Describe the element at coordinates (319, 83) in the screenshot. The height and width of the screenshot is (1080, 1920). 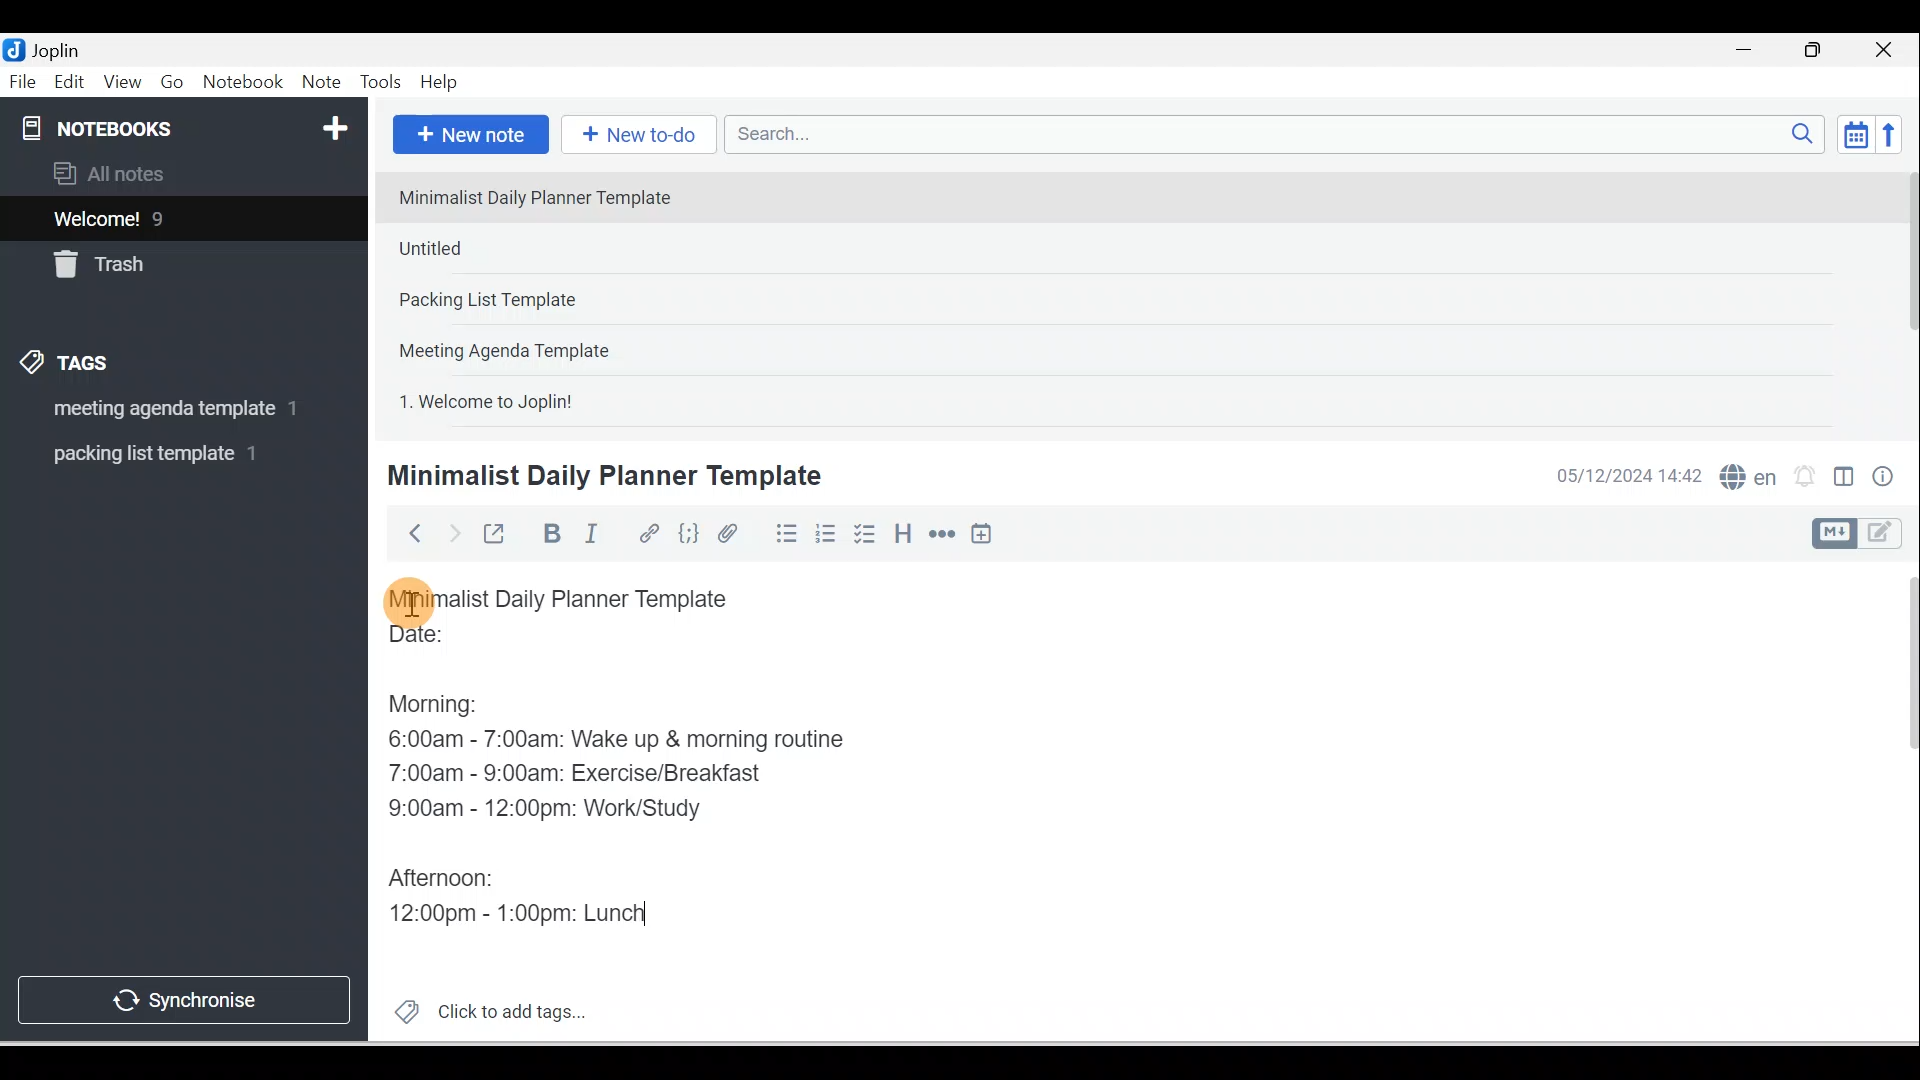
I see `Note` at that location.